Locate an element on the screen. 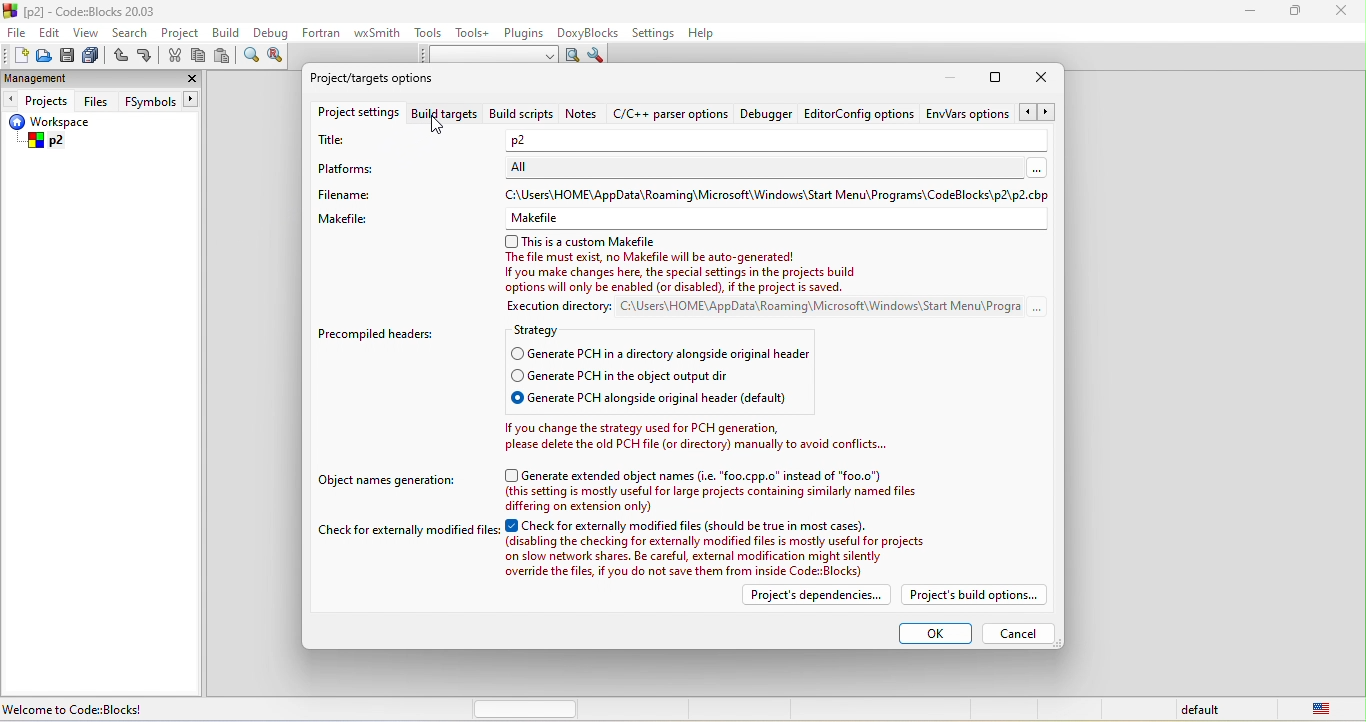 Image resolution: width=1366 pixels, height=722 pixels. projects build options is located at coordinates (980, 598).